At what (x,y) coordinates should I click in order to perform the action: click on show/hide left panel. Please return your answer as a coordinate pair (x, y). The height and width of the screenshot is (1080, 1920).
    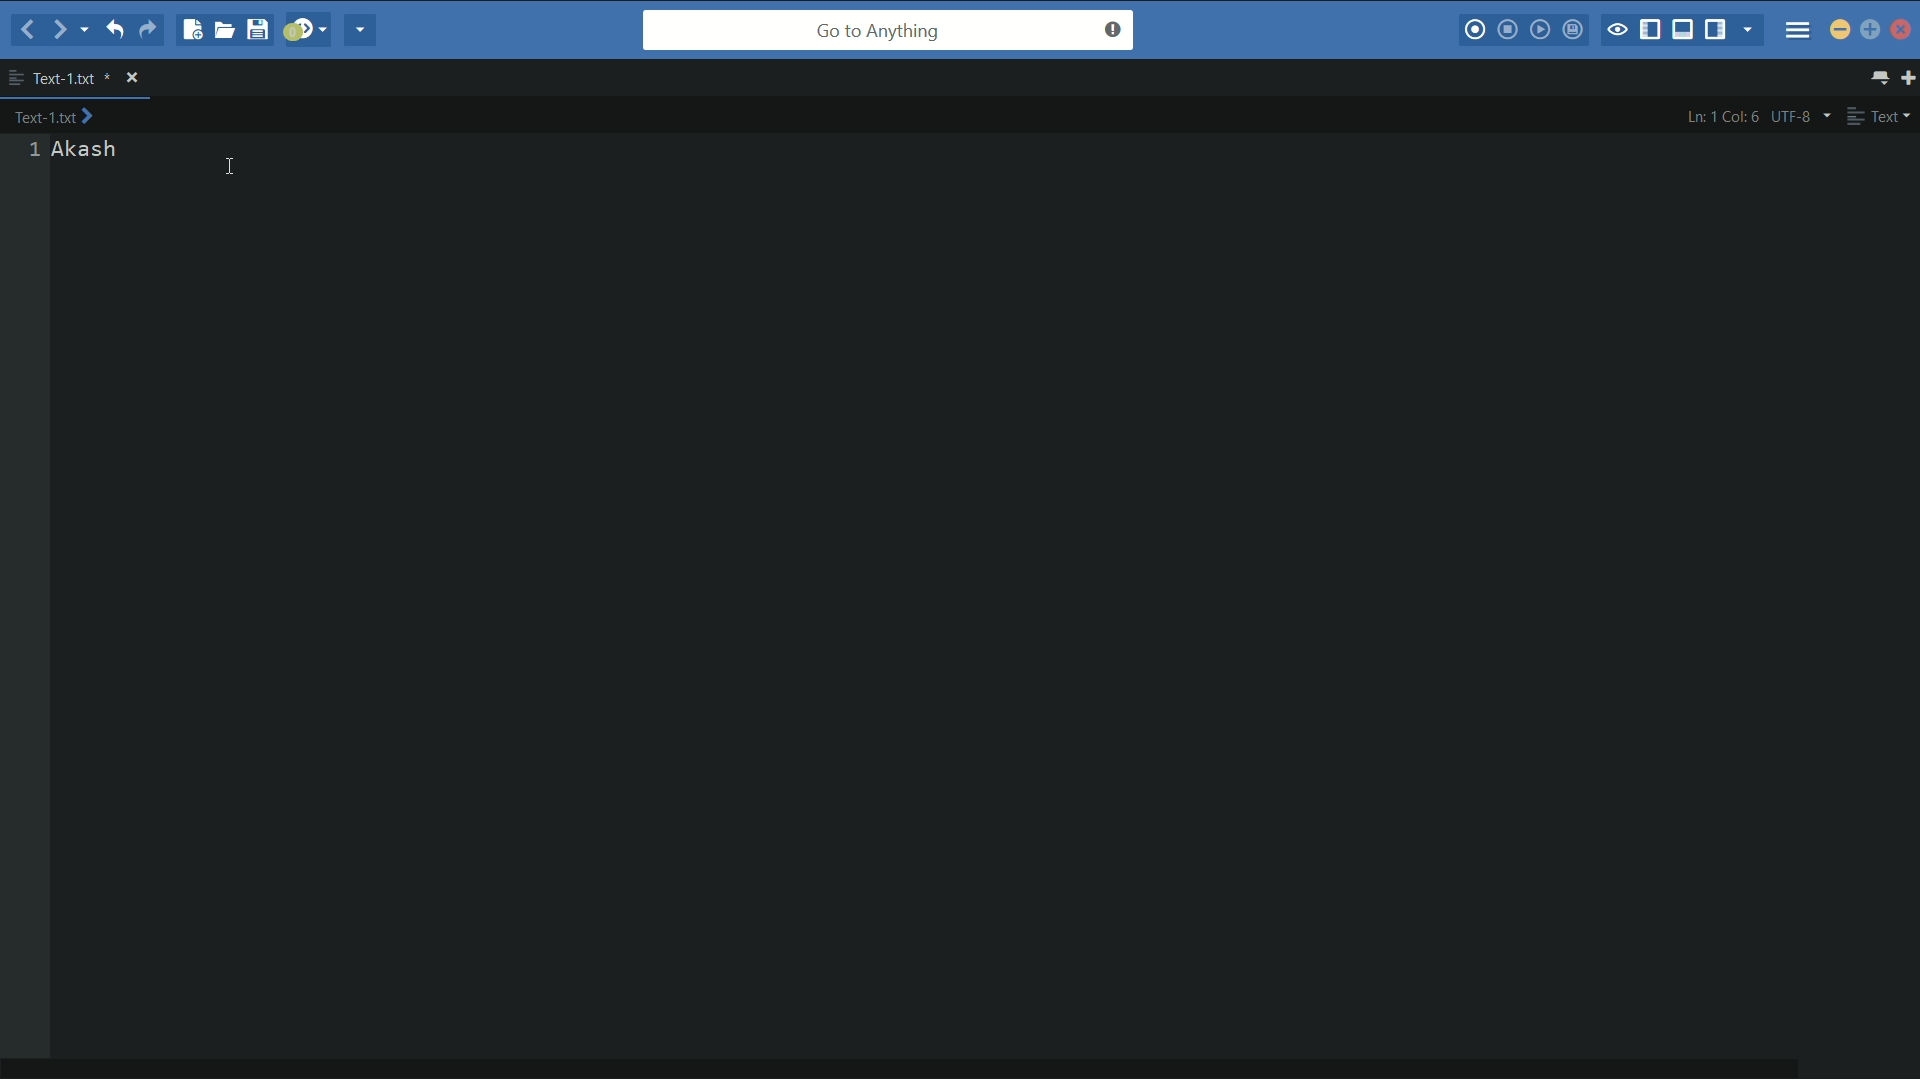
    Looking at the image, I should click on (1651, 30).